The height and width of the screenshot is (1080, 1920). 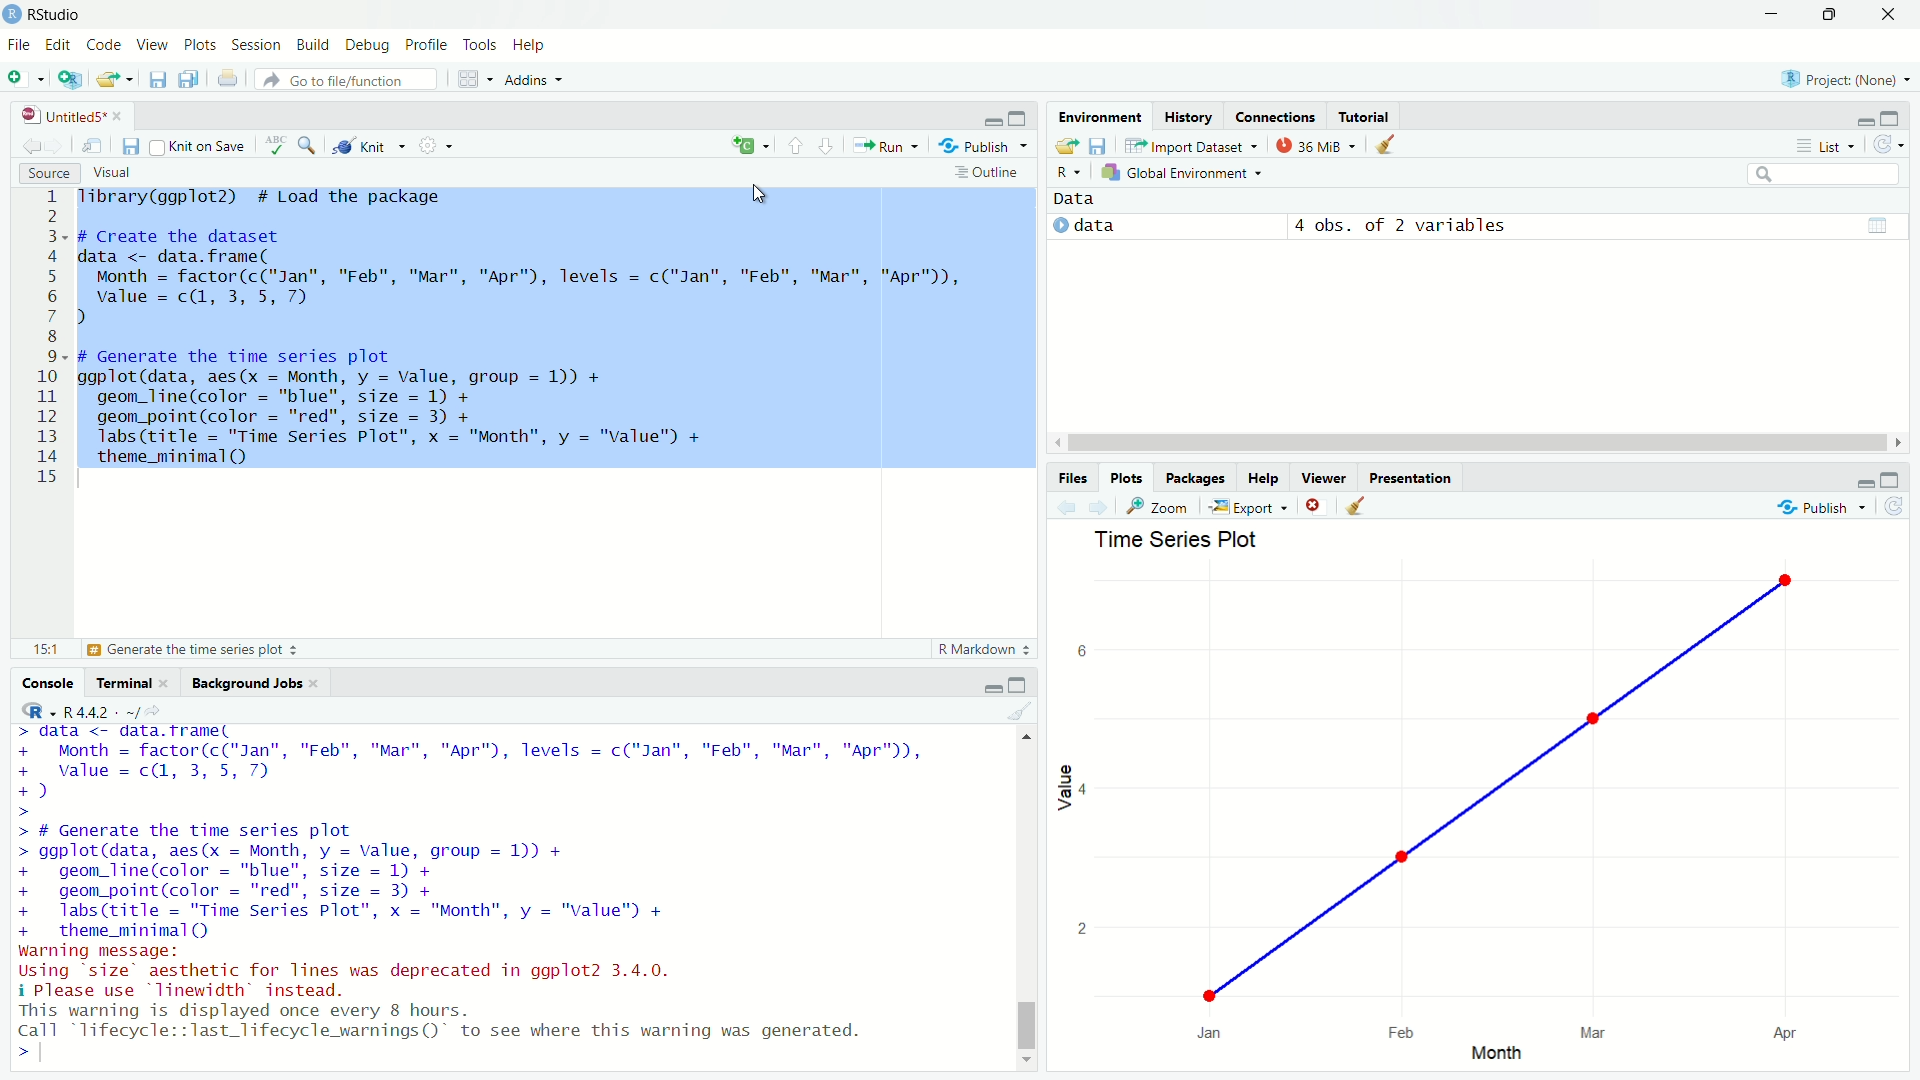 I want to click on month, so click(x=1497, y=1055).